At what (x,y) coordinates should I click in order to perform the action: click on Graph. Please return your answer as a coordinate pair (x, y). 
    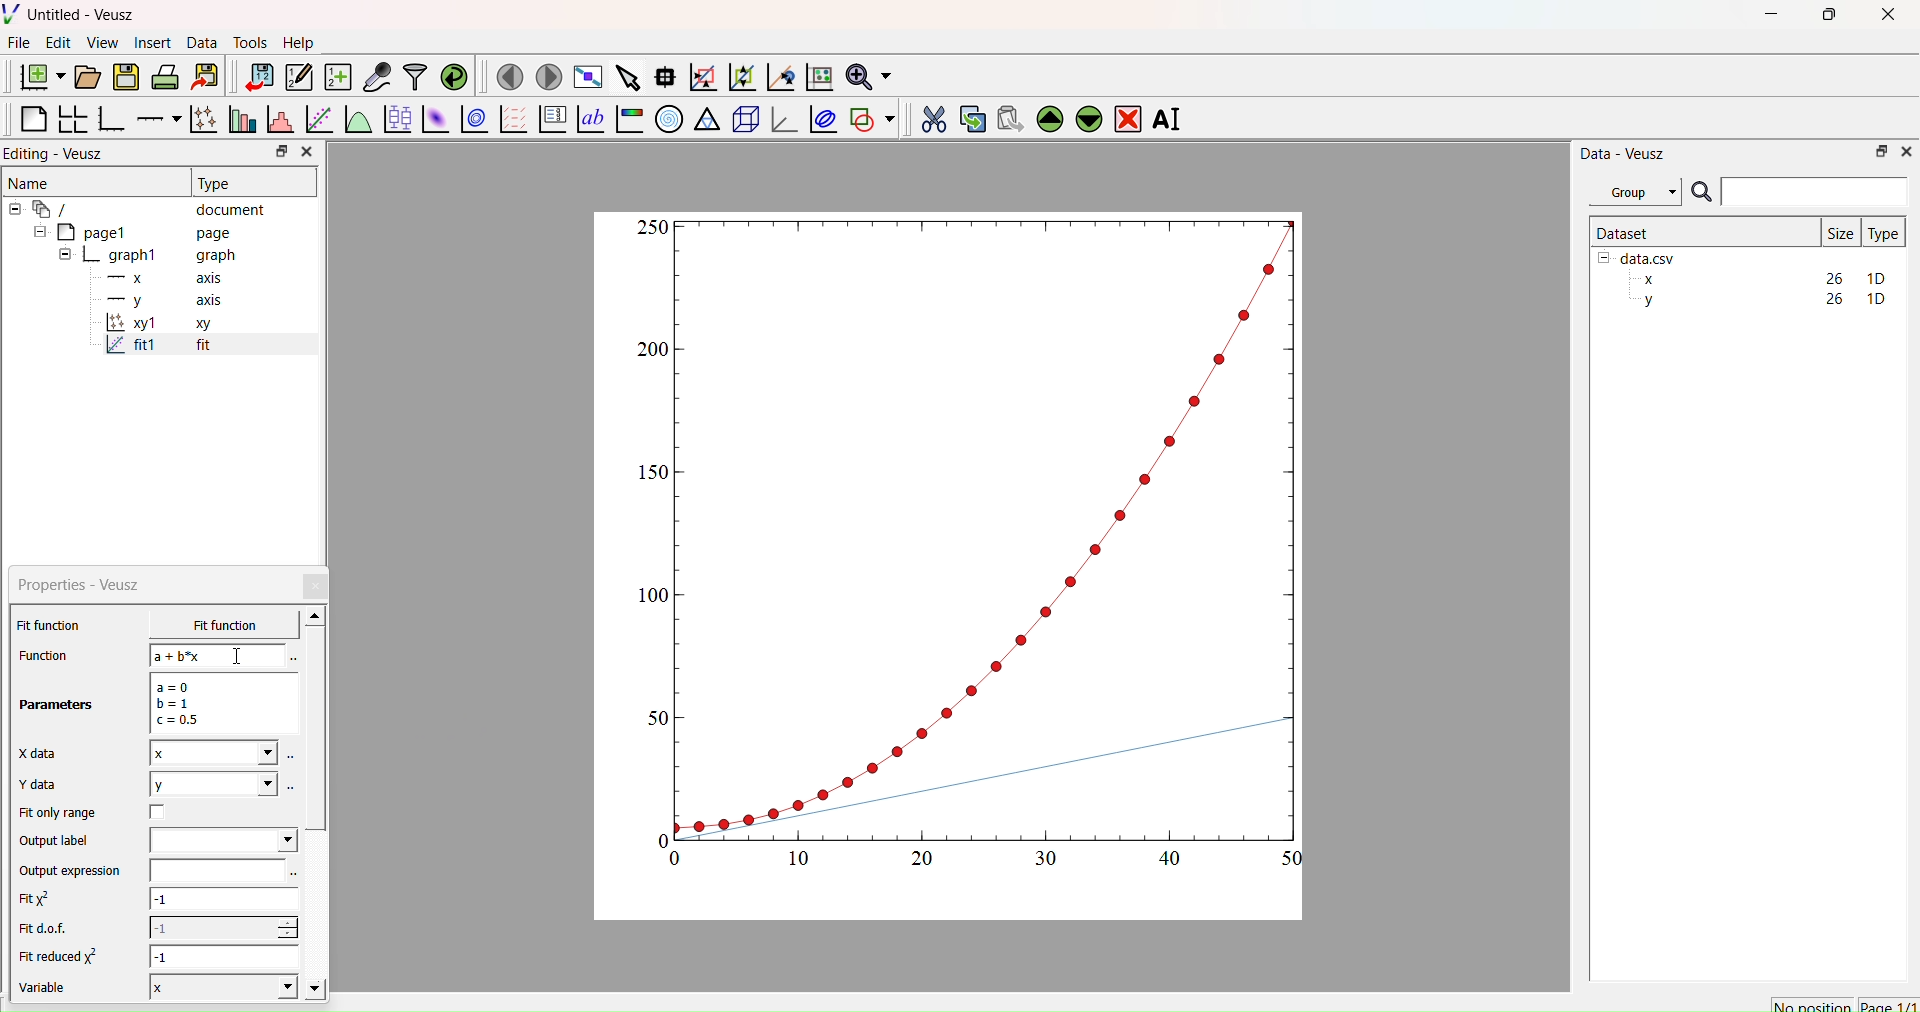
    Looking at the image, I should click on (973, 542).